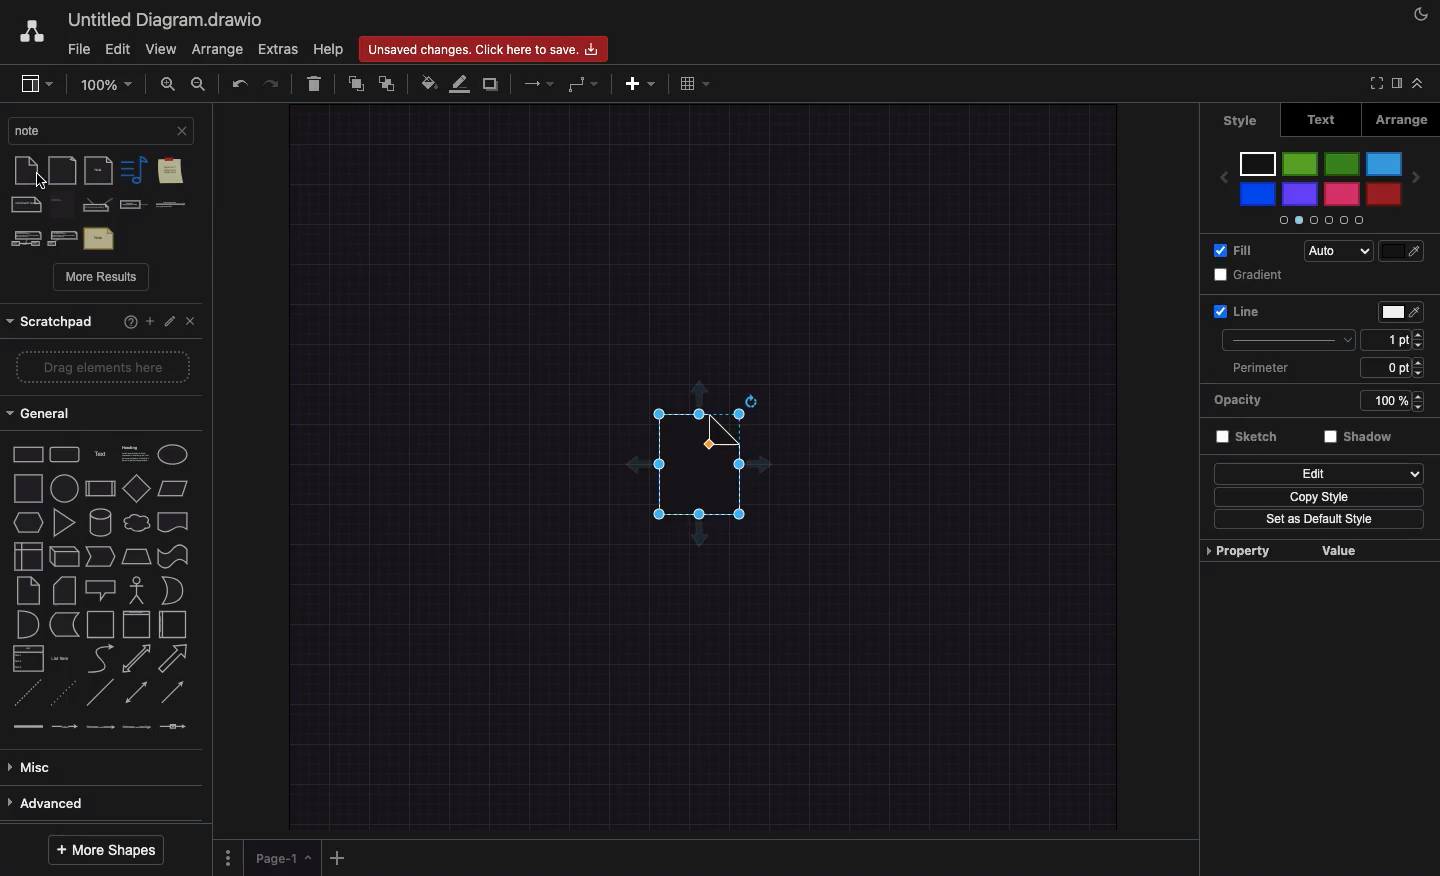 The height and width of the screenshot is (876, 1440). I want to click on Edit, so click(171, 322).